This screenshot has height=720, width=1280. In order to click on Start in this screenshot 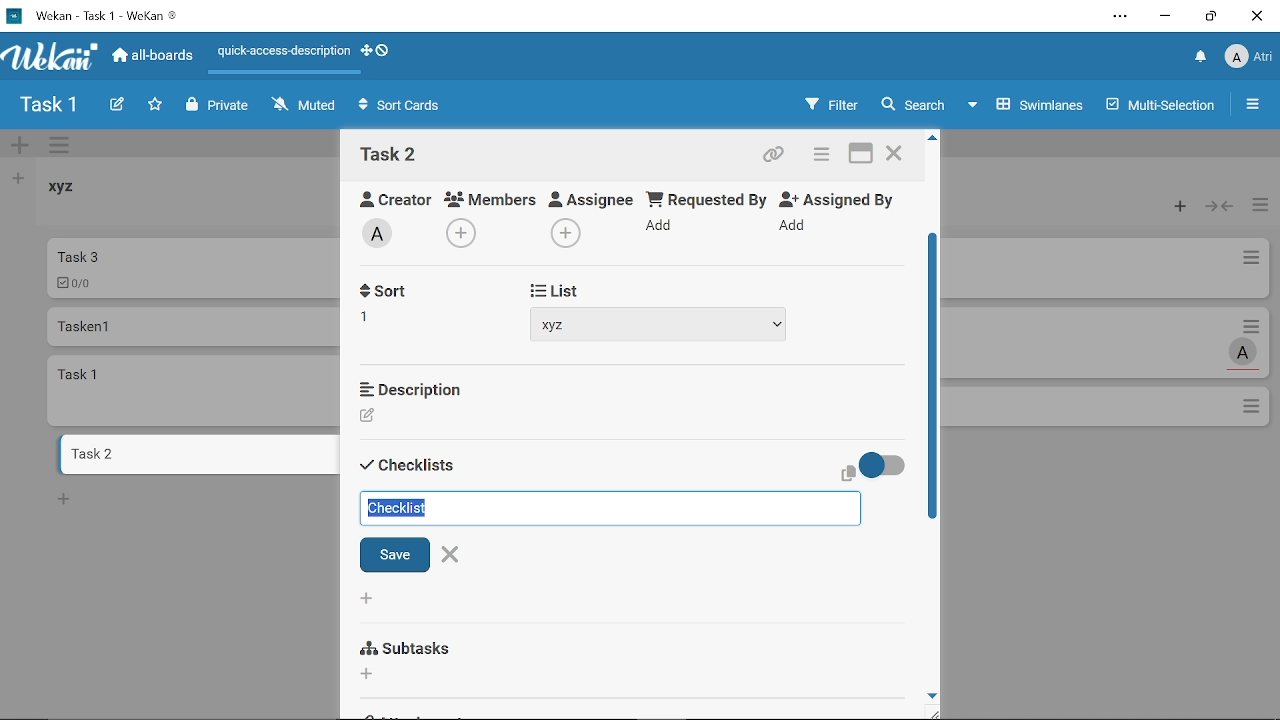, I will do `click(549, 288)`.